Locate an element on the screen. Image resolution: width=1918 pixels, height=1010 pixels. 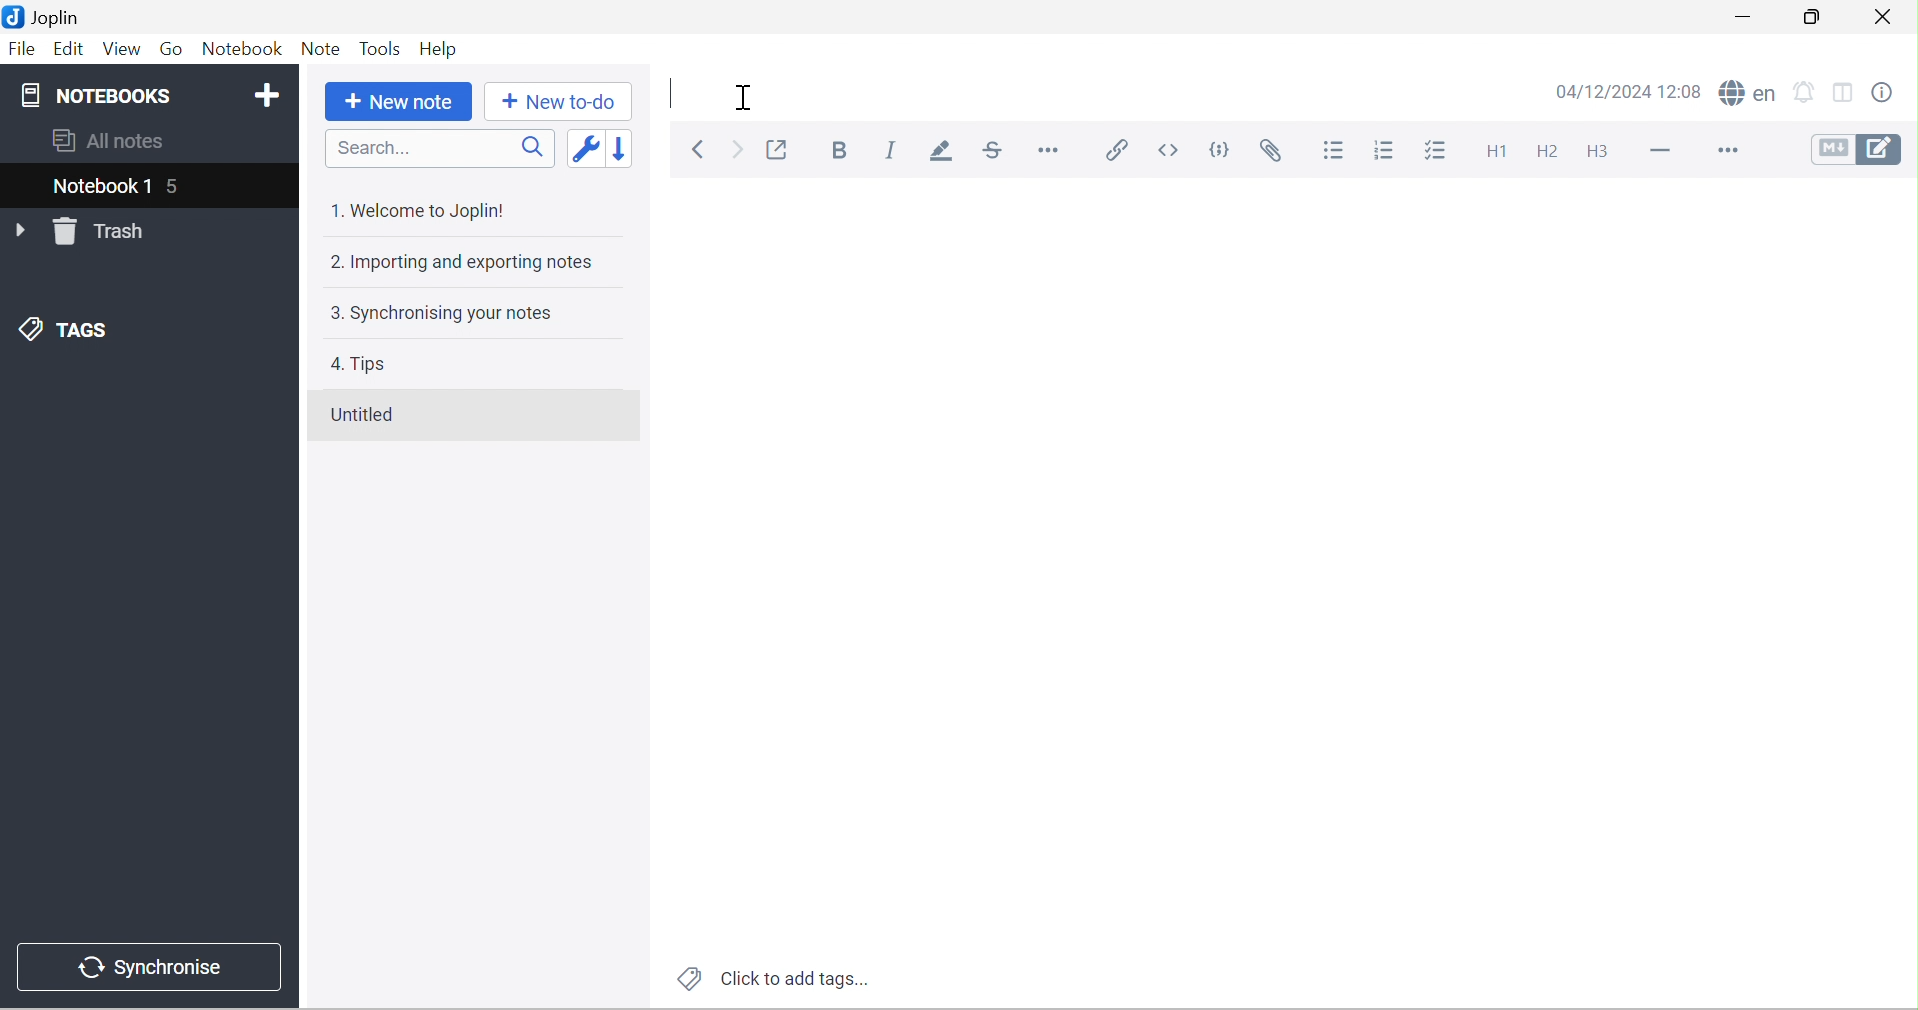
Heading 3 is located at coordinates (1595, 152).